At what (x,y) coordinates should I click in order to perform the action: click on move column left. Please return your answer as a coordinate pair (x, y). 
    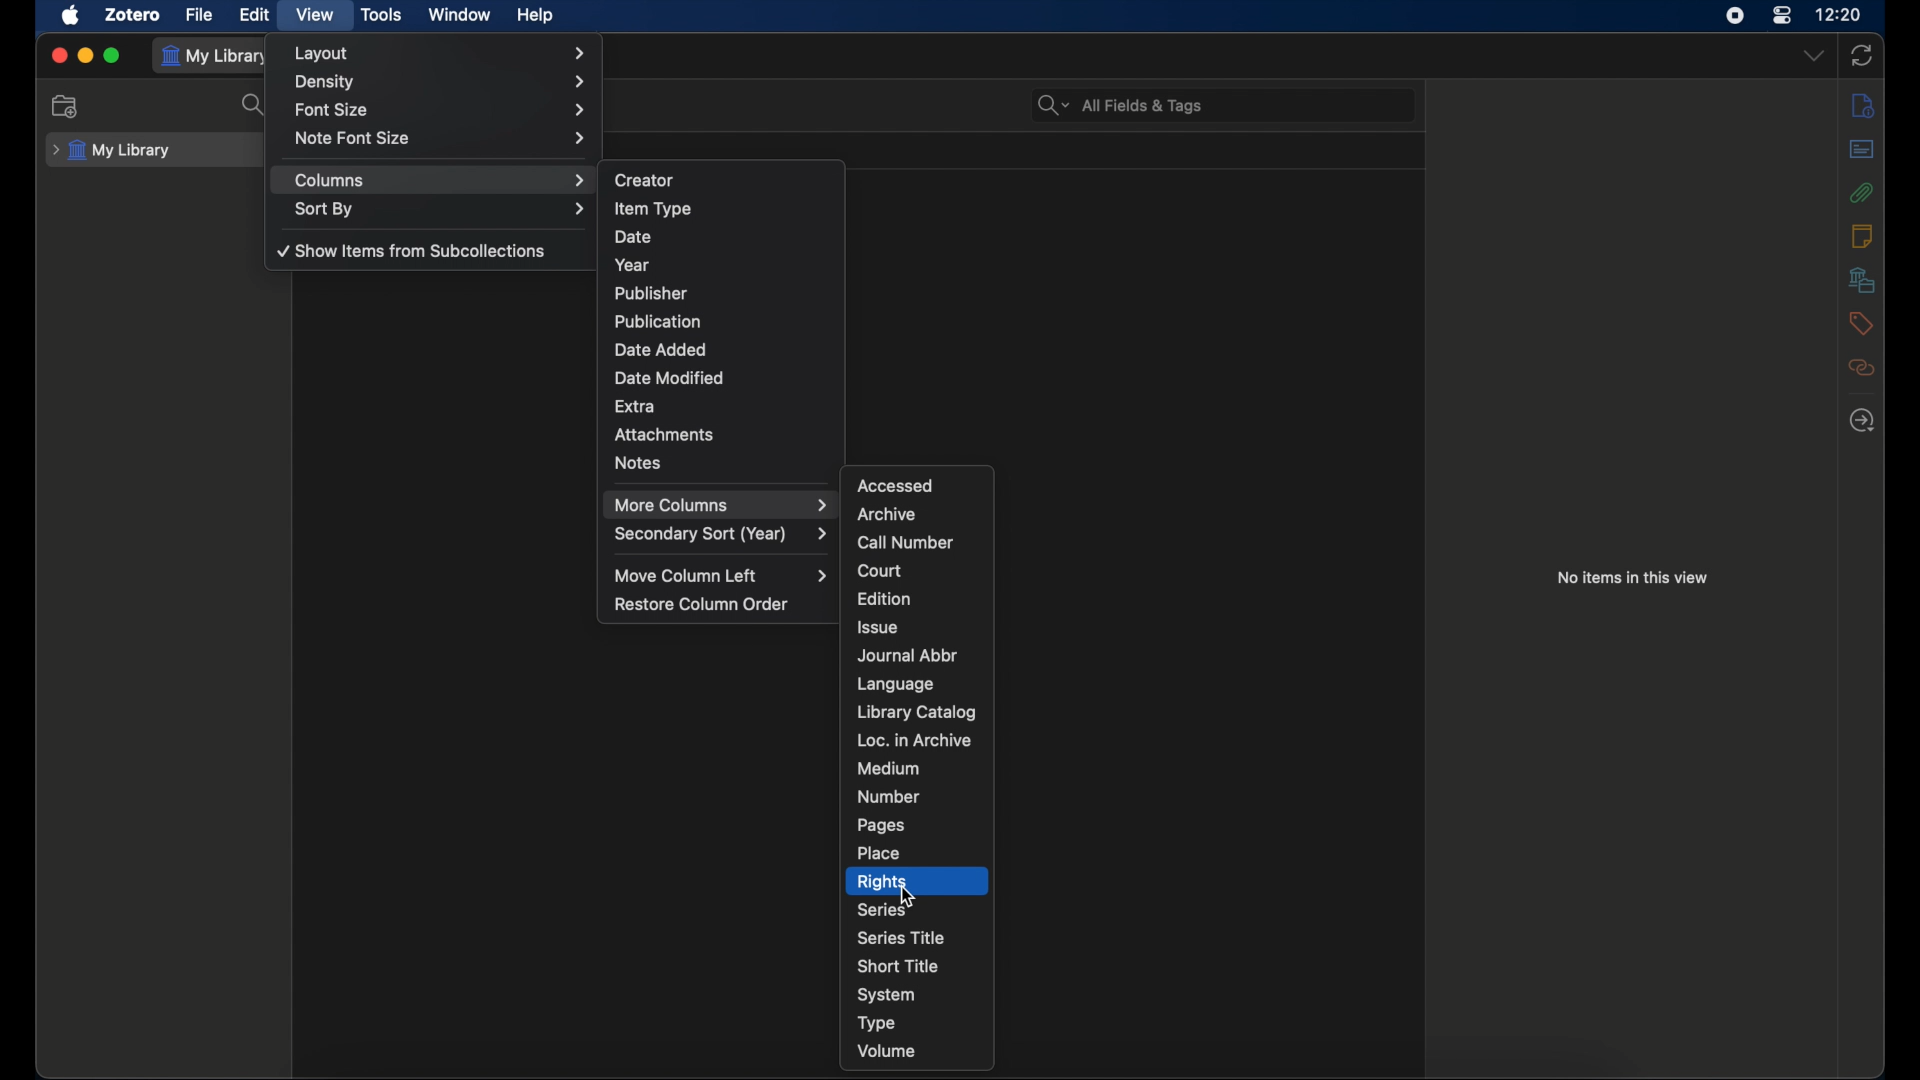
    Looking at the image, I should click on (722, 575).